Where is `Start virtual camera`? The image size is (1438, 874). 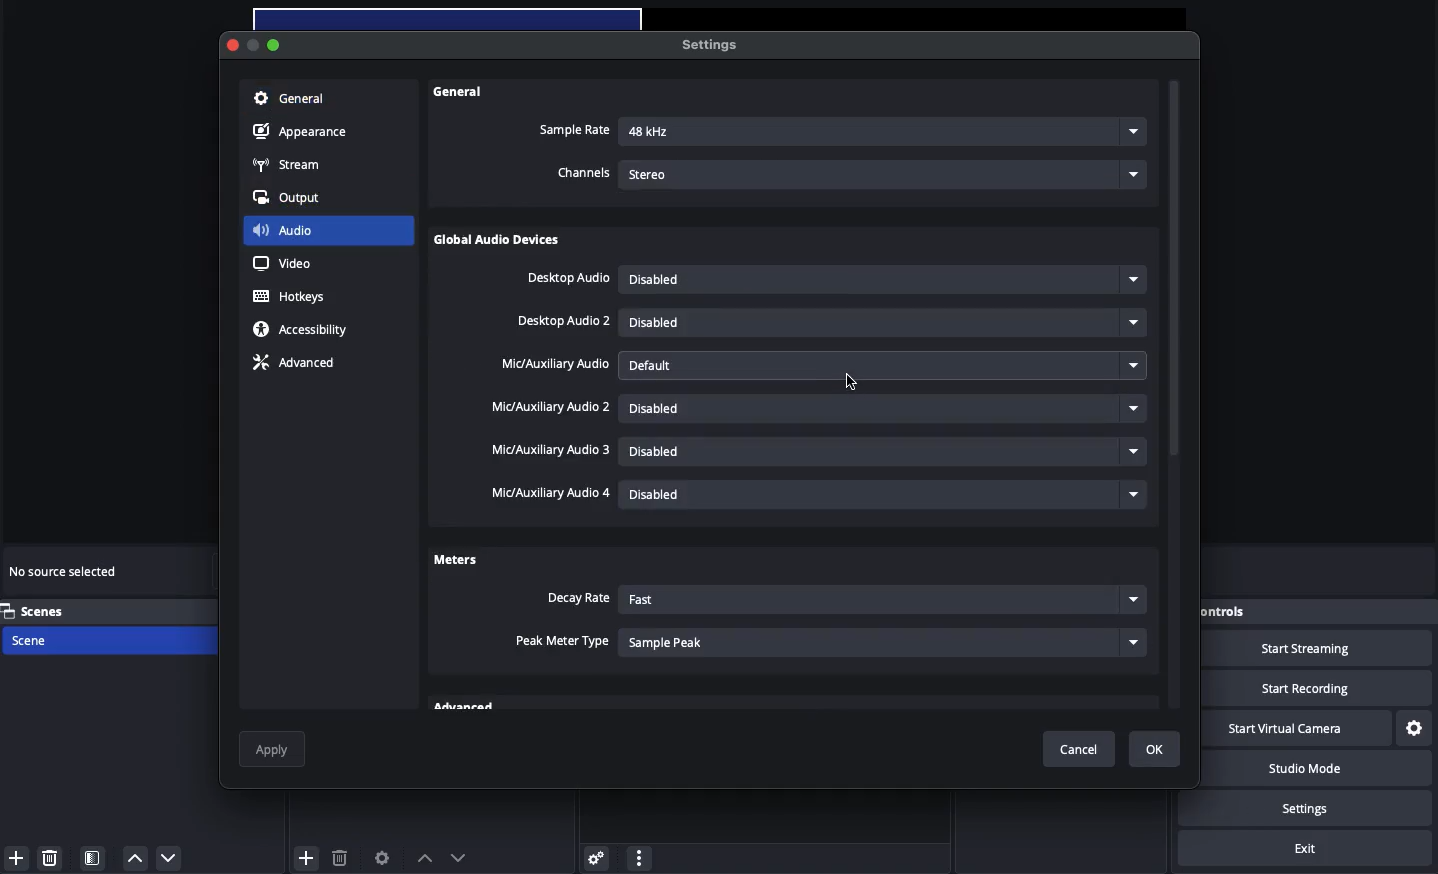
Start virtual camera is located at coordinates (1295, 729).